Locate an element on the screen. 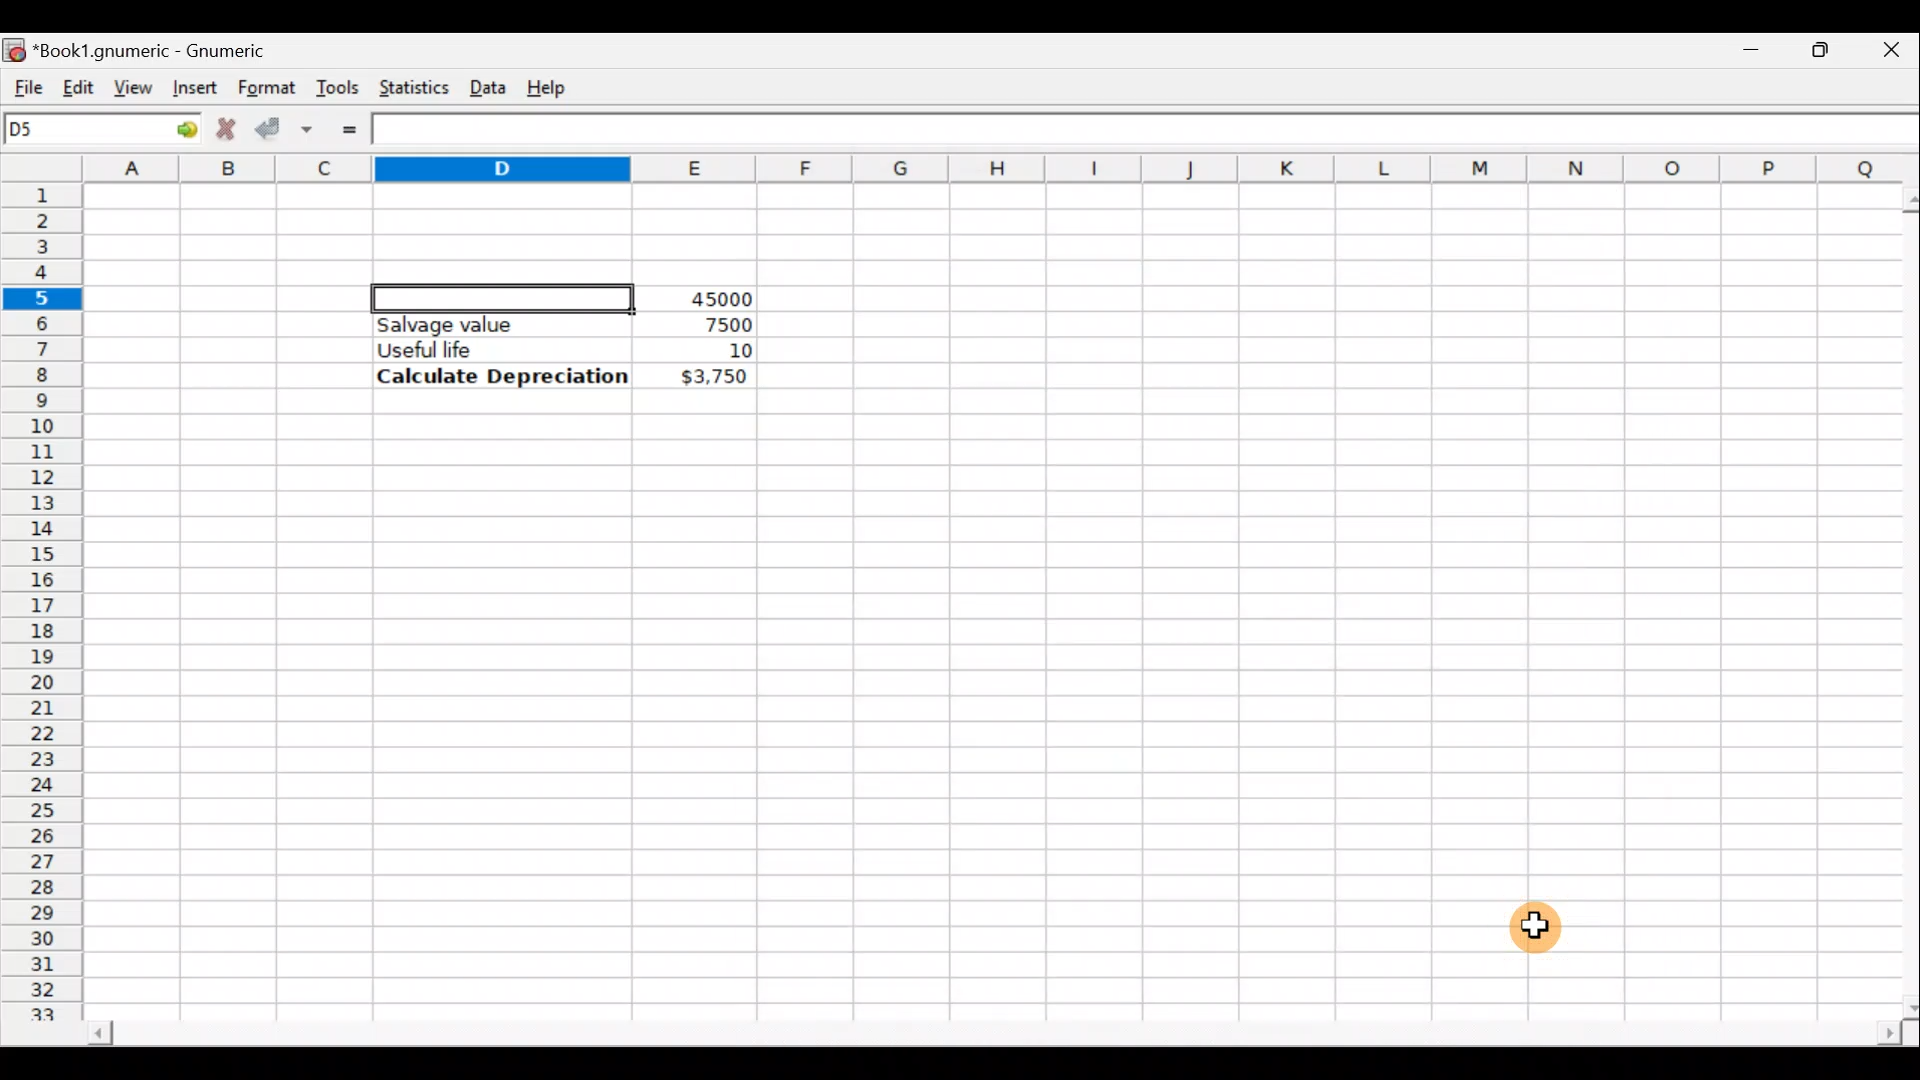 The width and height of the screenshot is (1920, 1080). Help is located at coordinates (550, 86).